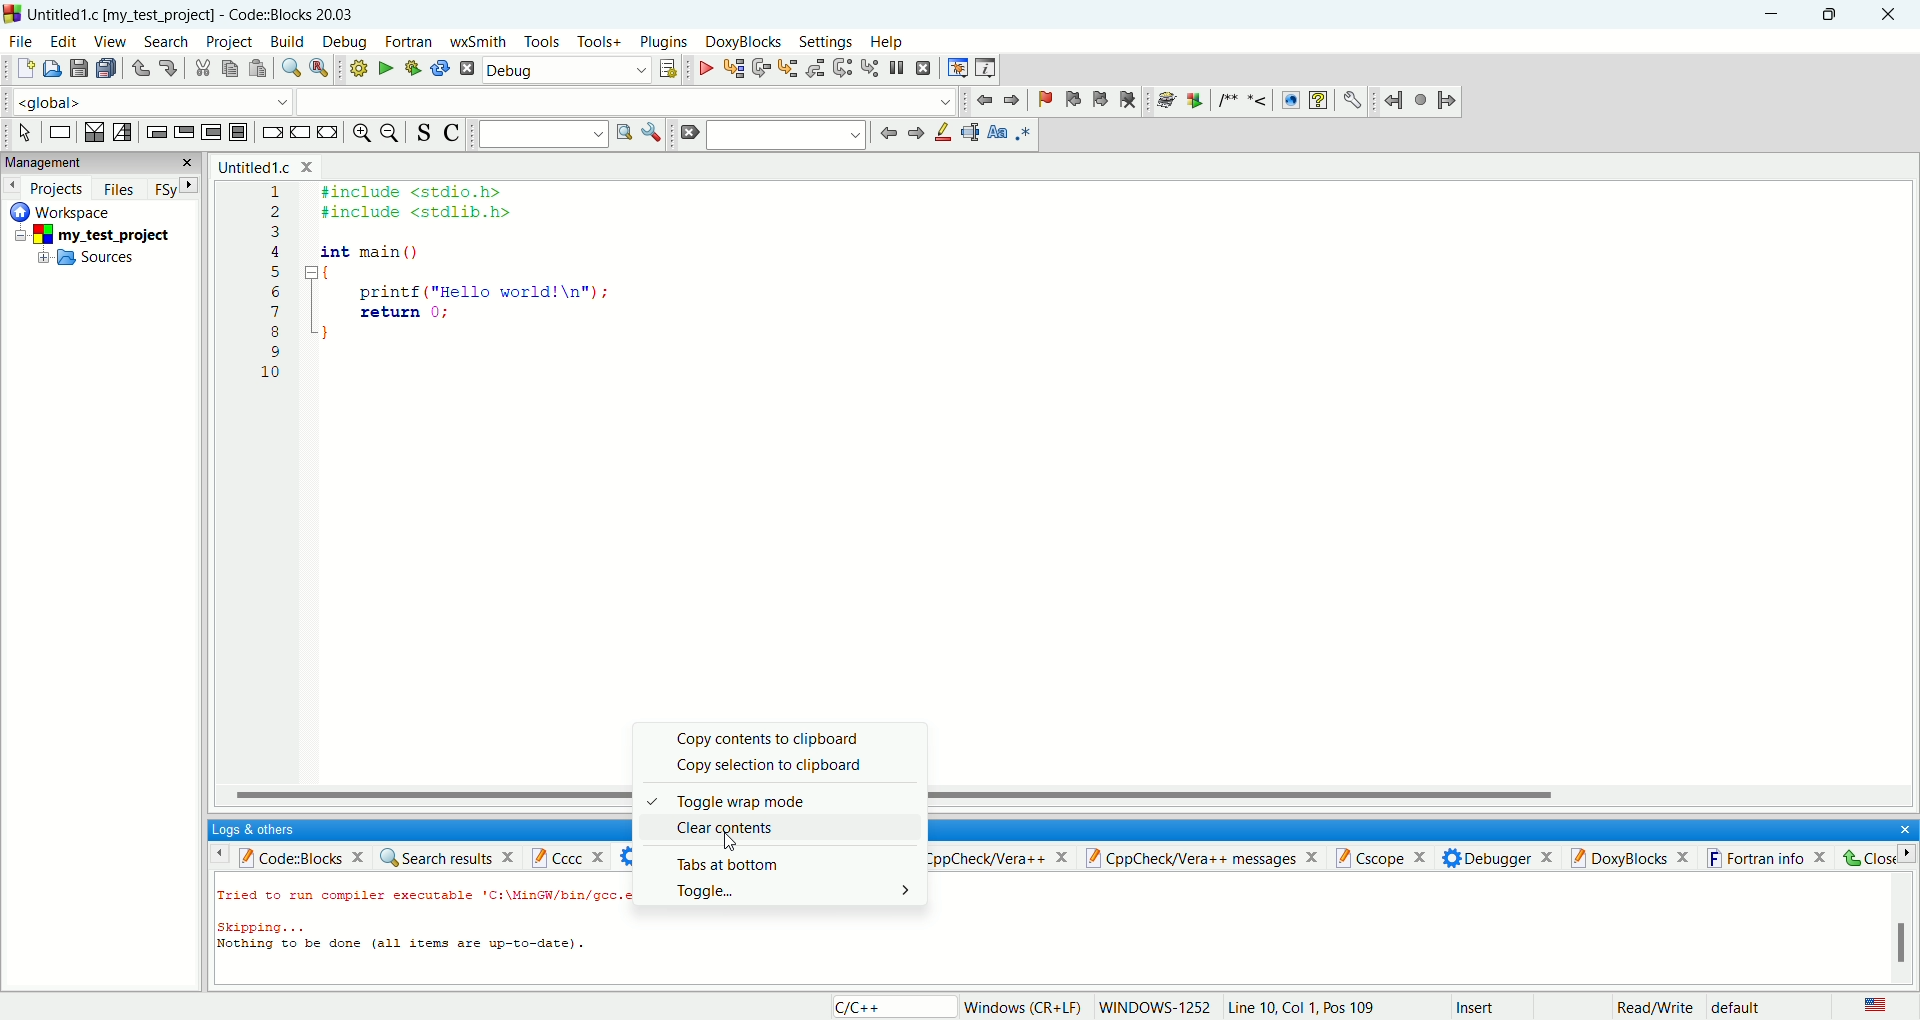  Describe the element at coordinates (87, 261) in the screenshot. I see `sources` at that location.